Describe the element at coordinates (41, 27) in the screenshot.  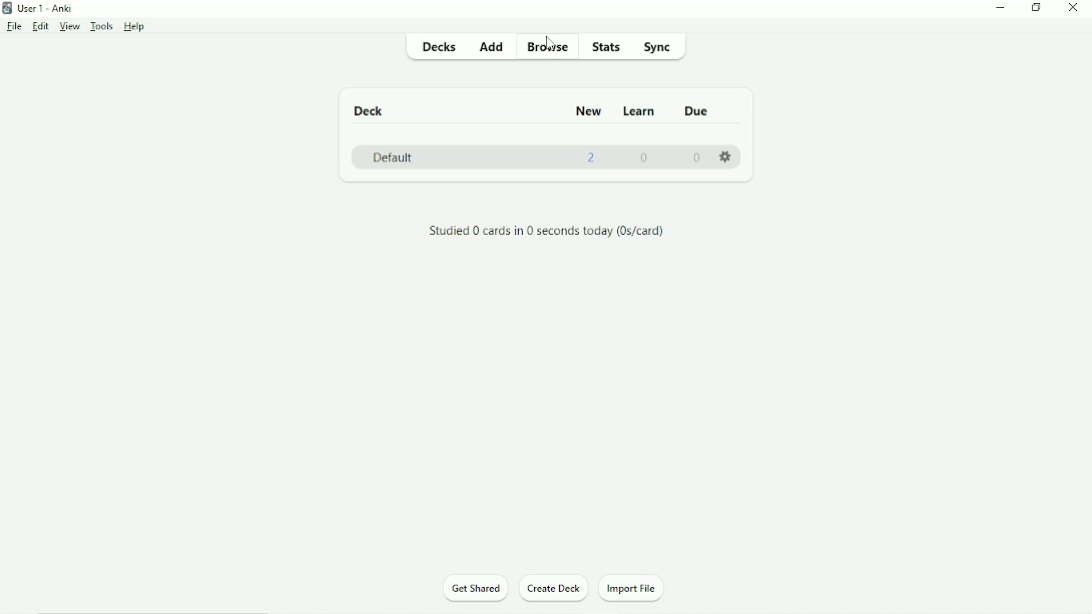
I see `Edit` at that location.